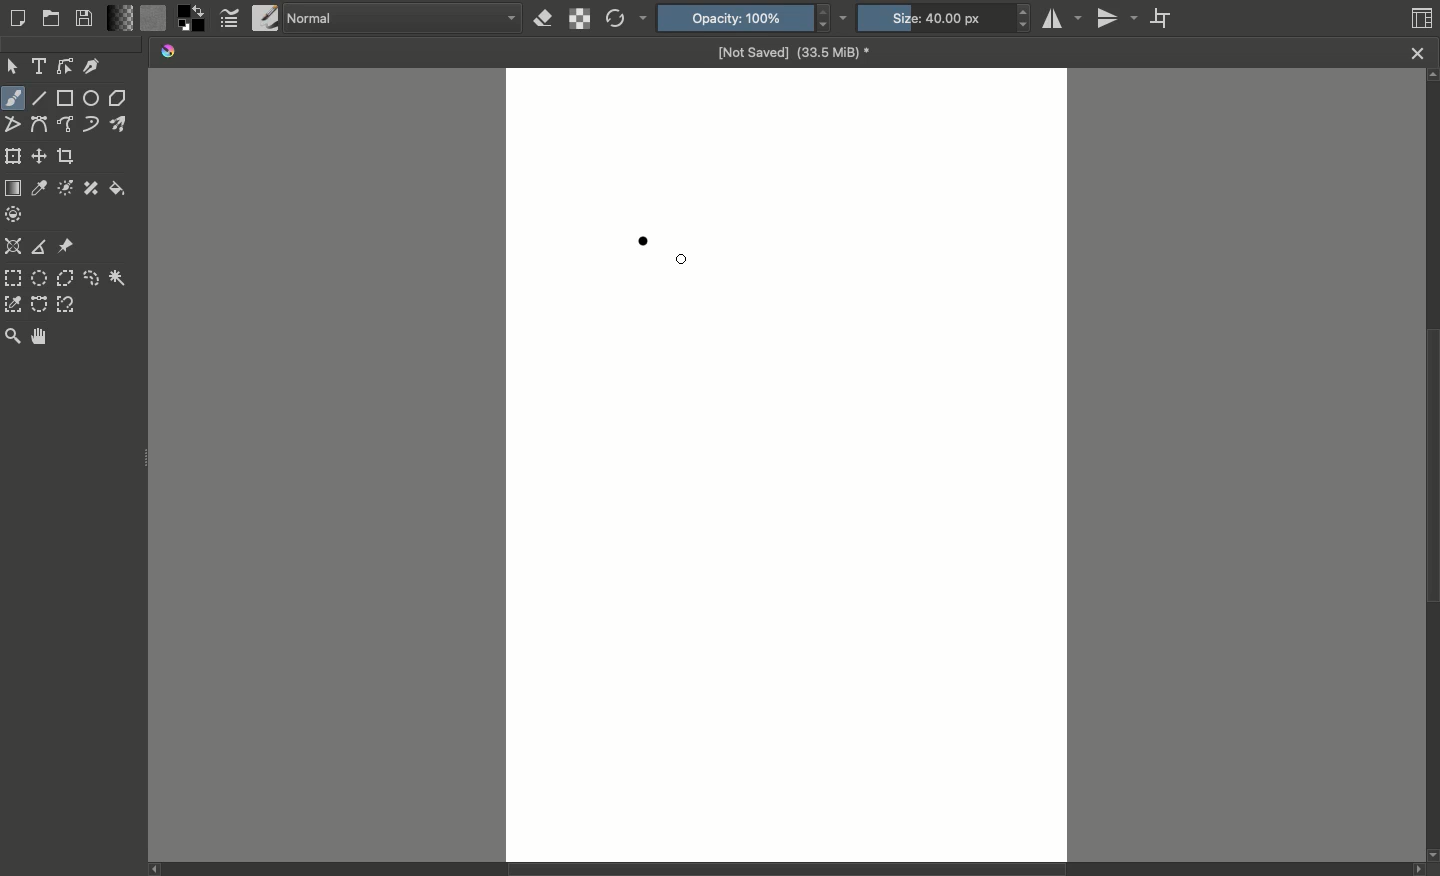 This screenshot has height=876, width=1440. I want to click on Normal, so click(402, 20).